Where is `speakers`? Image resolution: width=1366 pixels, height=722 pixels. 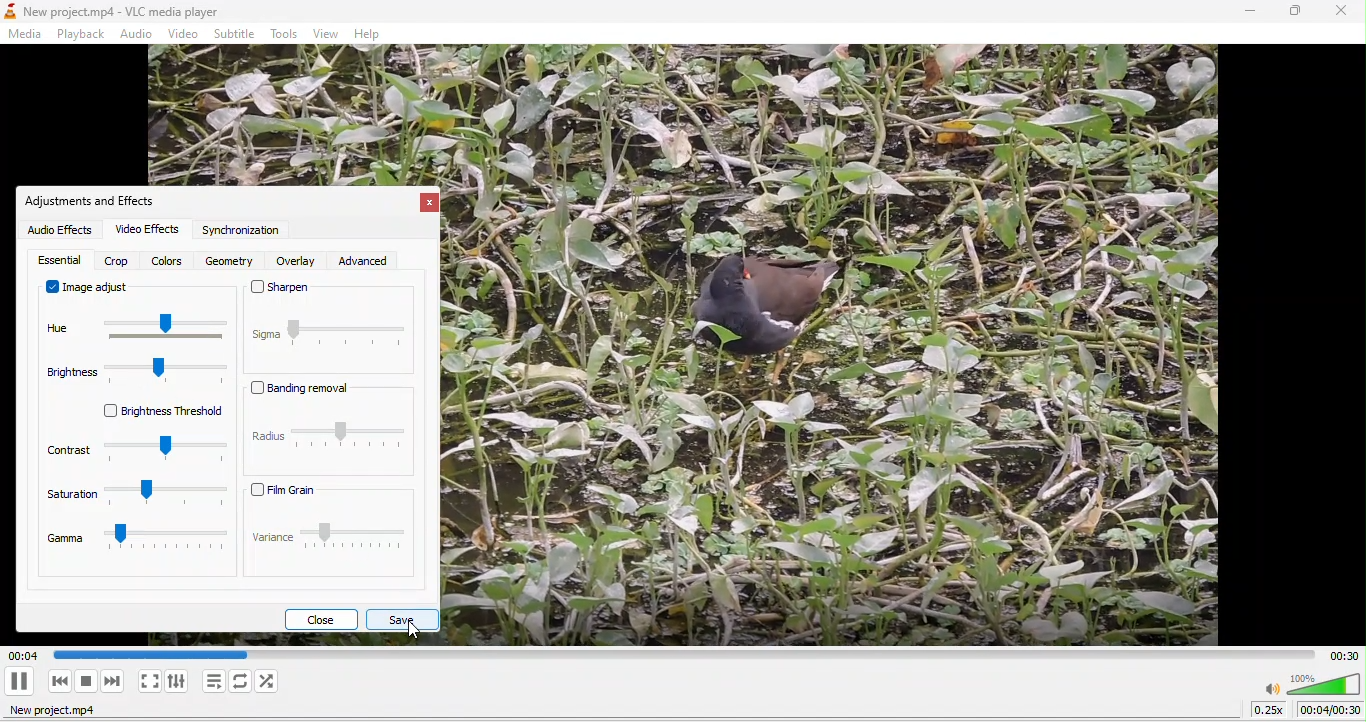
speakers is located at coordinates (1311, 684).